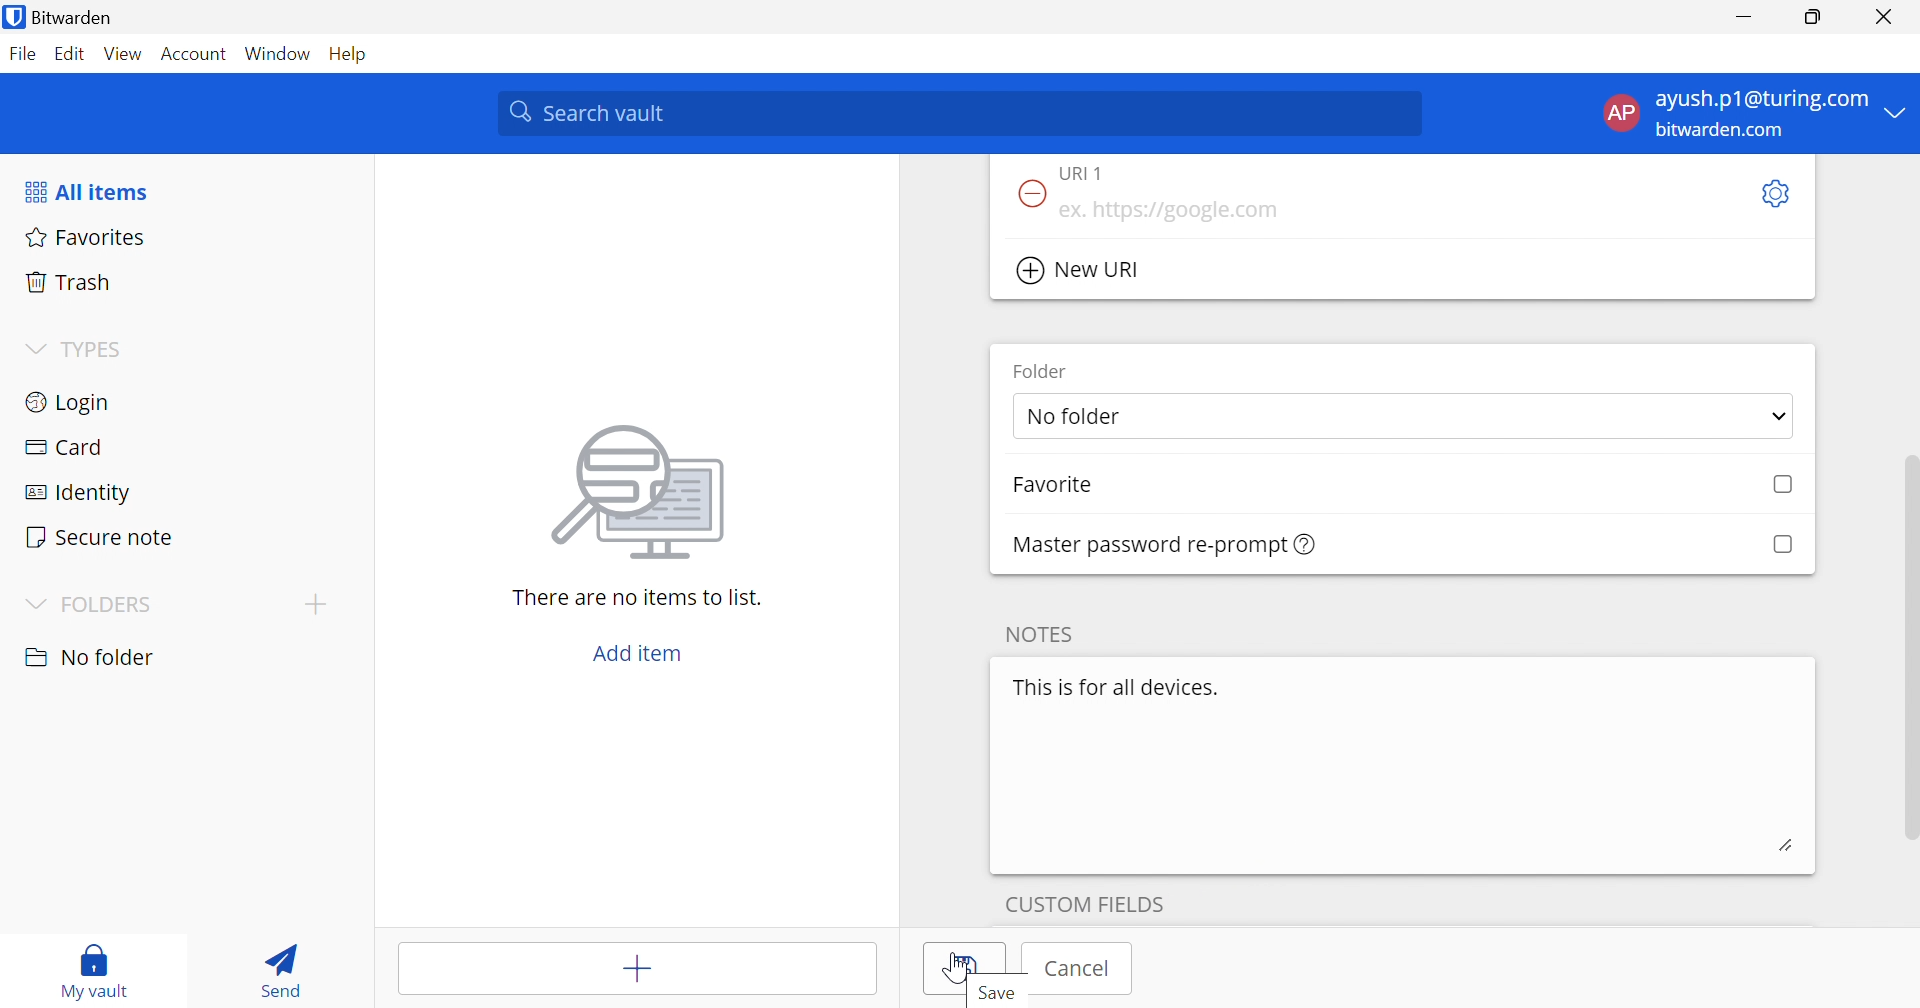  Describe the element at coordinates (89, 657) in the screenshot. I see `nO FOLDER` at that location.